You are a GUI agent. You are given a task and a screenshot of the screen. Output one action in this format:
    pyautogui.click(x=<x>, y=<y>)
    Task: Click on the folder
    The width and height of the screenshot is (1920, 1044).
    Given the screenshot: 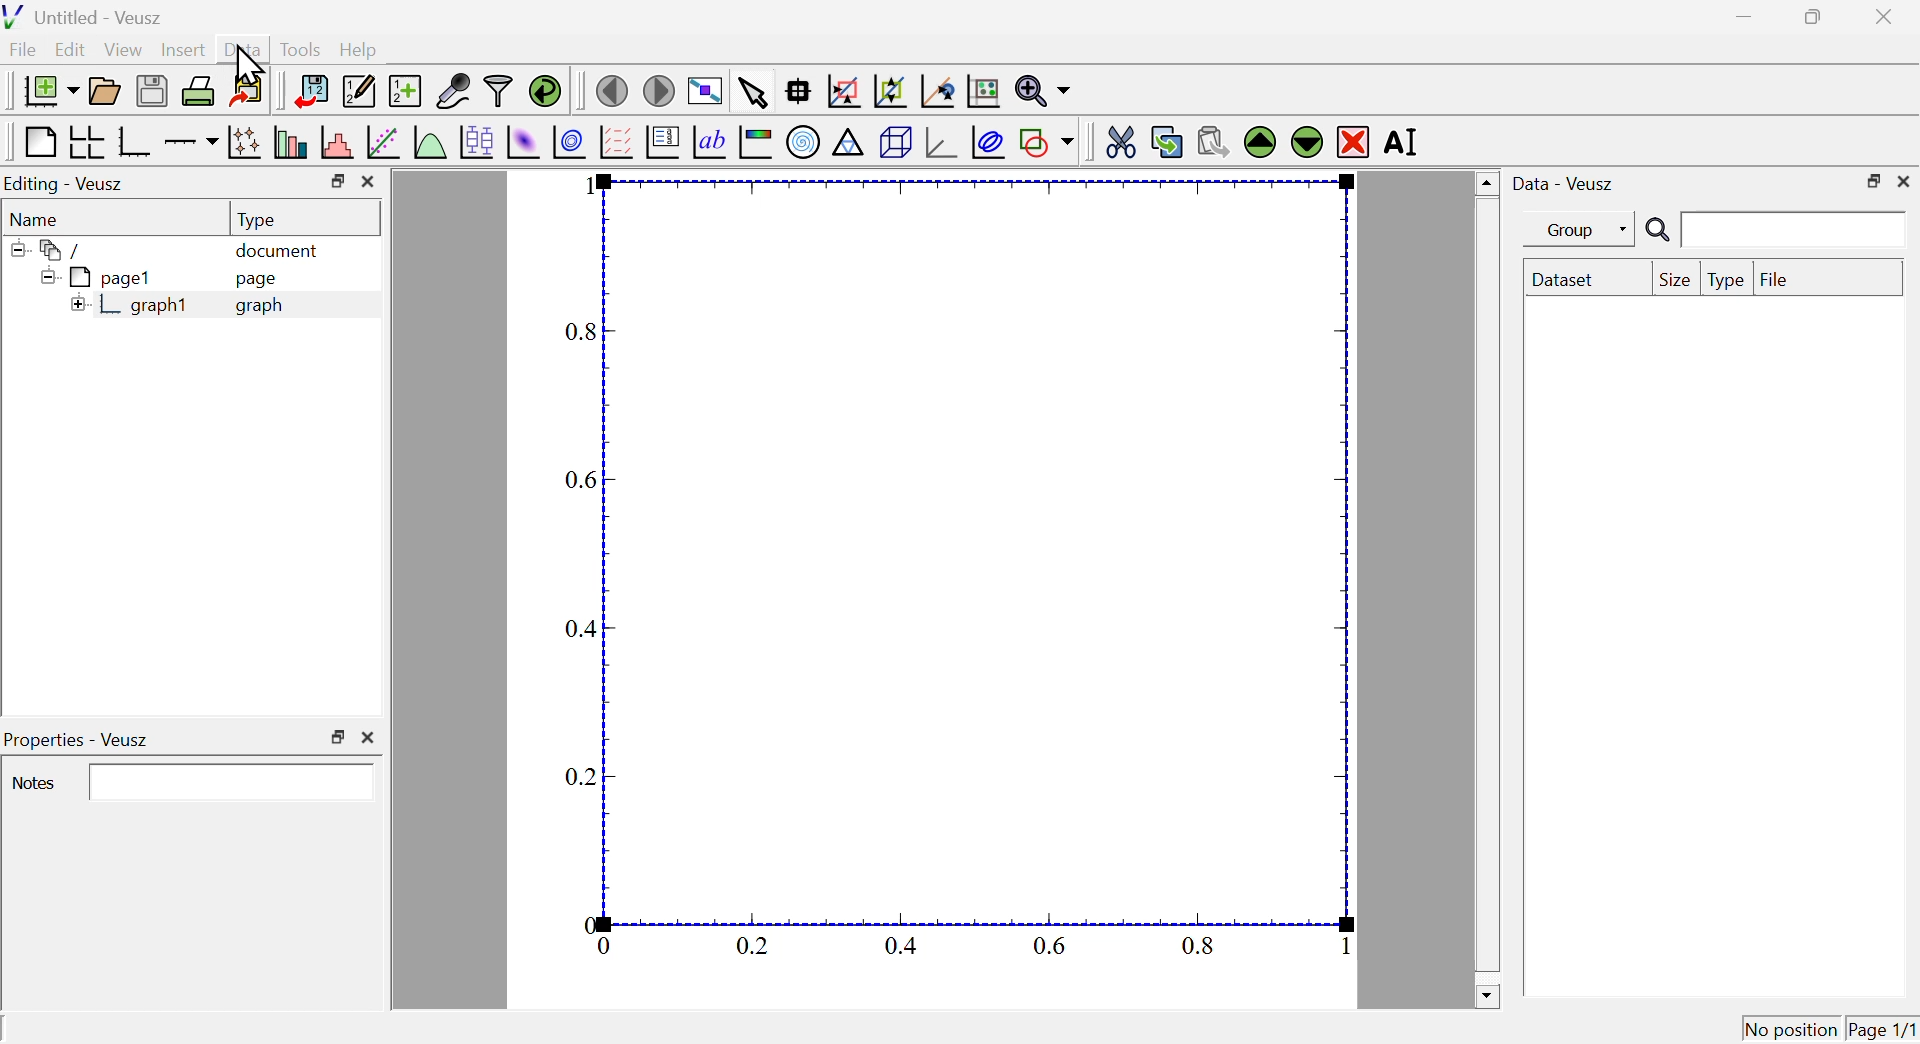 What is the action you would take?
    pyautogui.click(x=55, y=249)
    